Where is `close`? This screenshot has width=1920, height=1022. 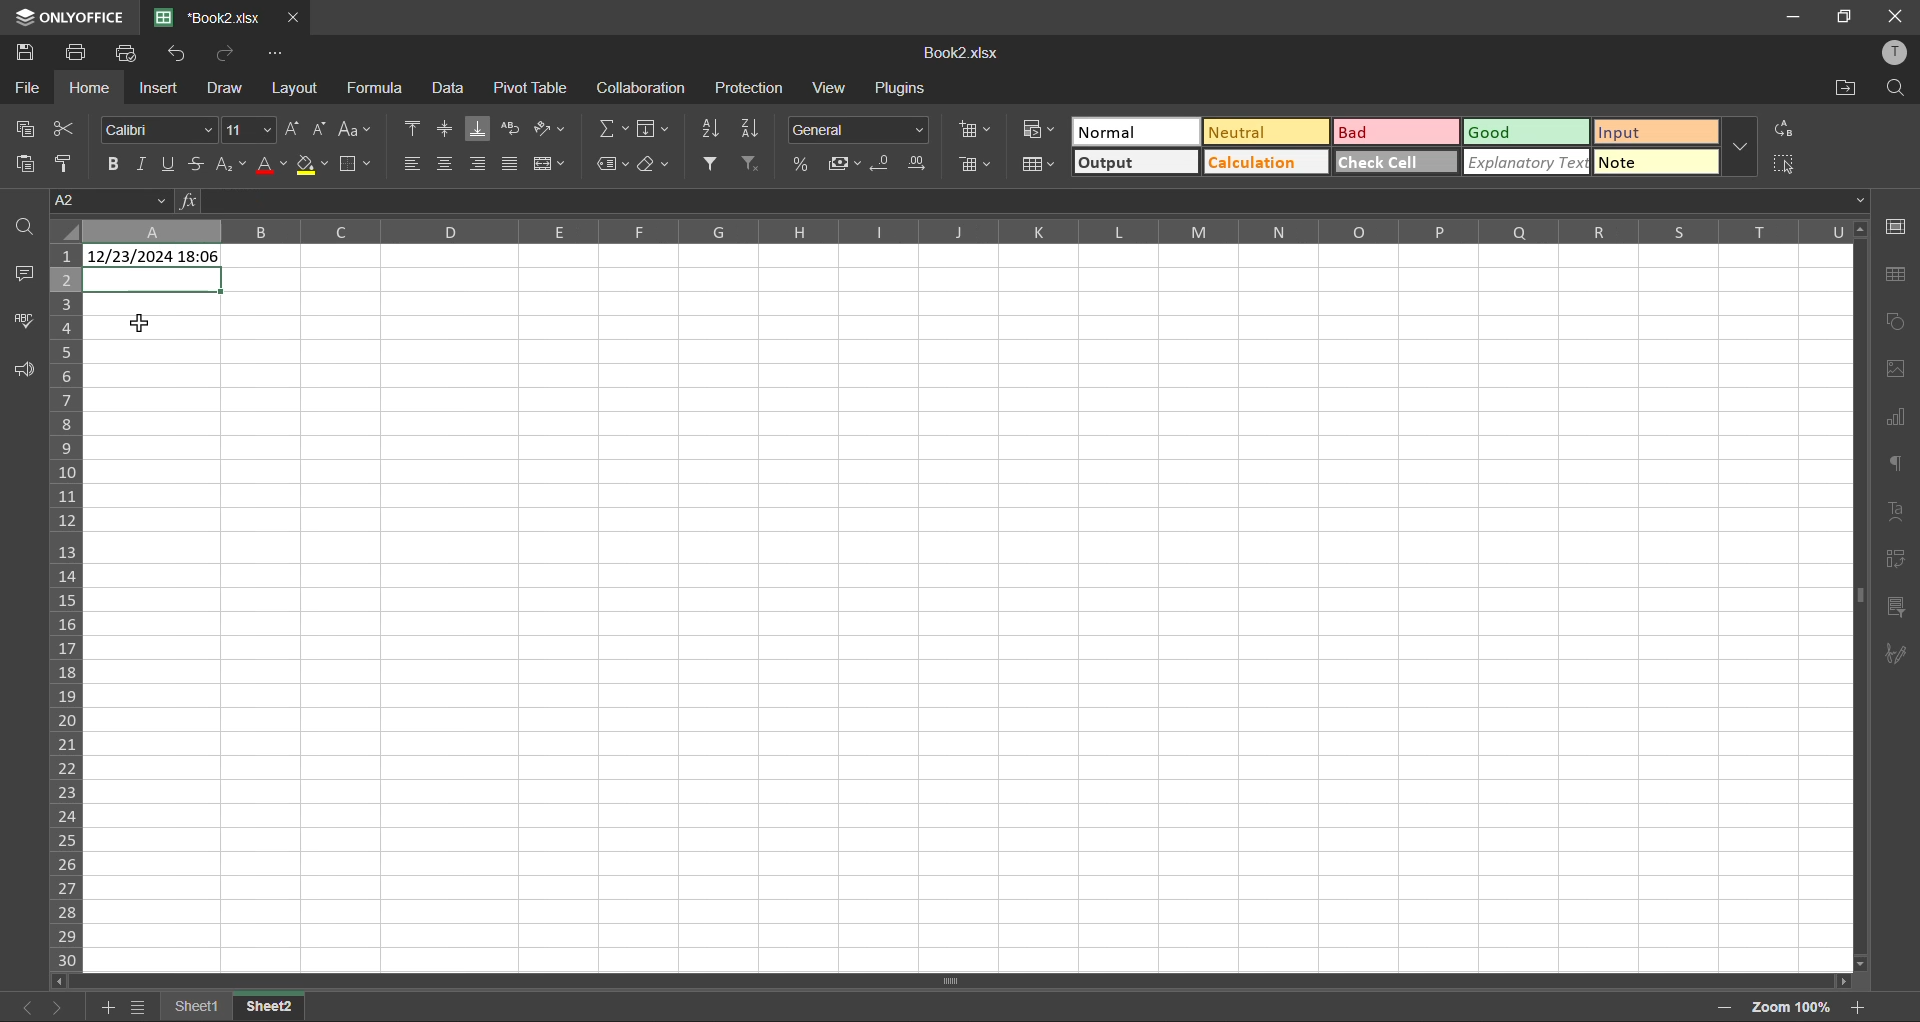 close is located at coordinates (1896, 13).